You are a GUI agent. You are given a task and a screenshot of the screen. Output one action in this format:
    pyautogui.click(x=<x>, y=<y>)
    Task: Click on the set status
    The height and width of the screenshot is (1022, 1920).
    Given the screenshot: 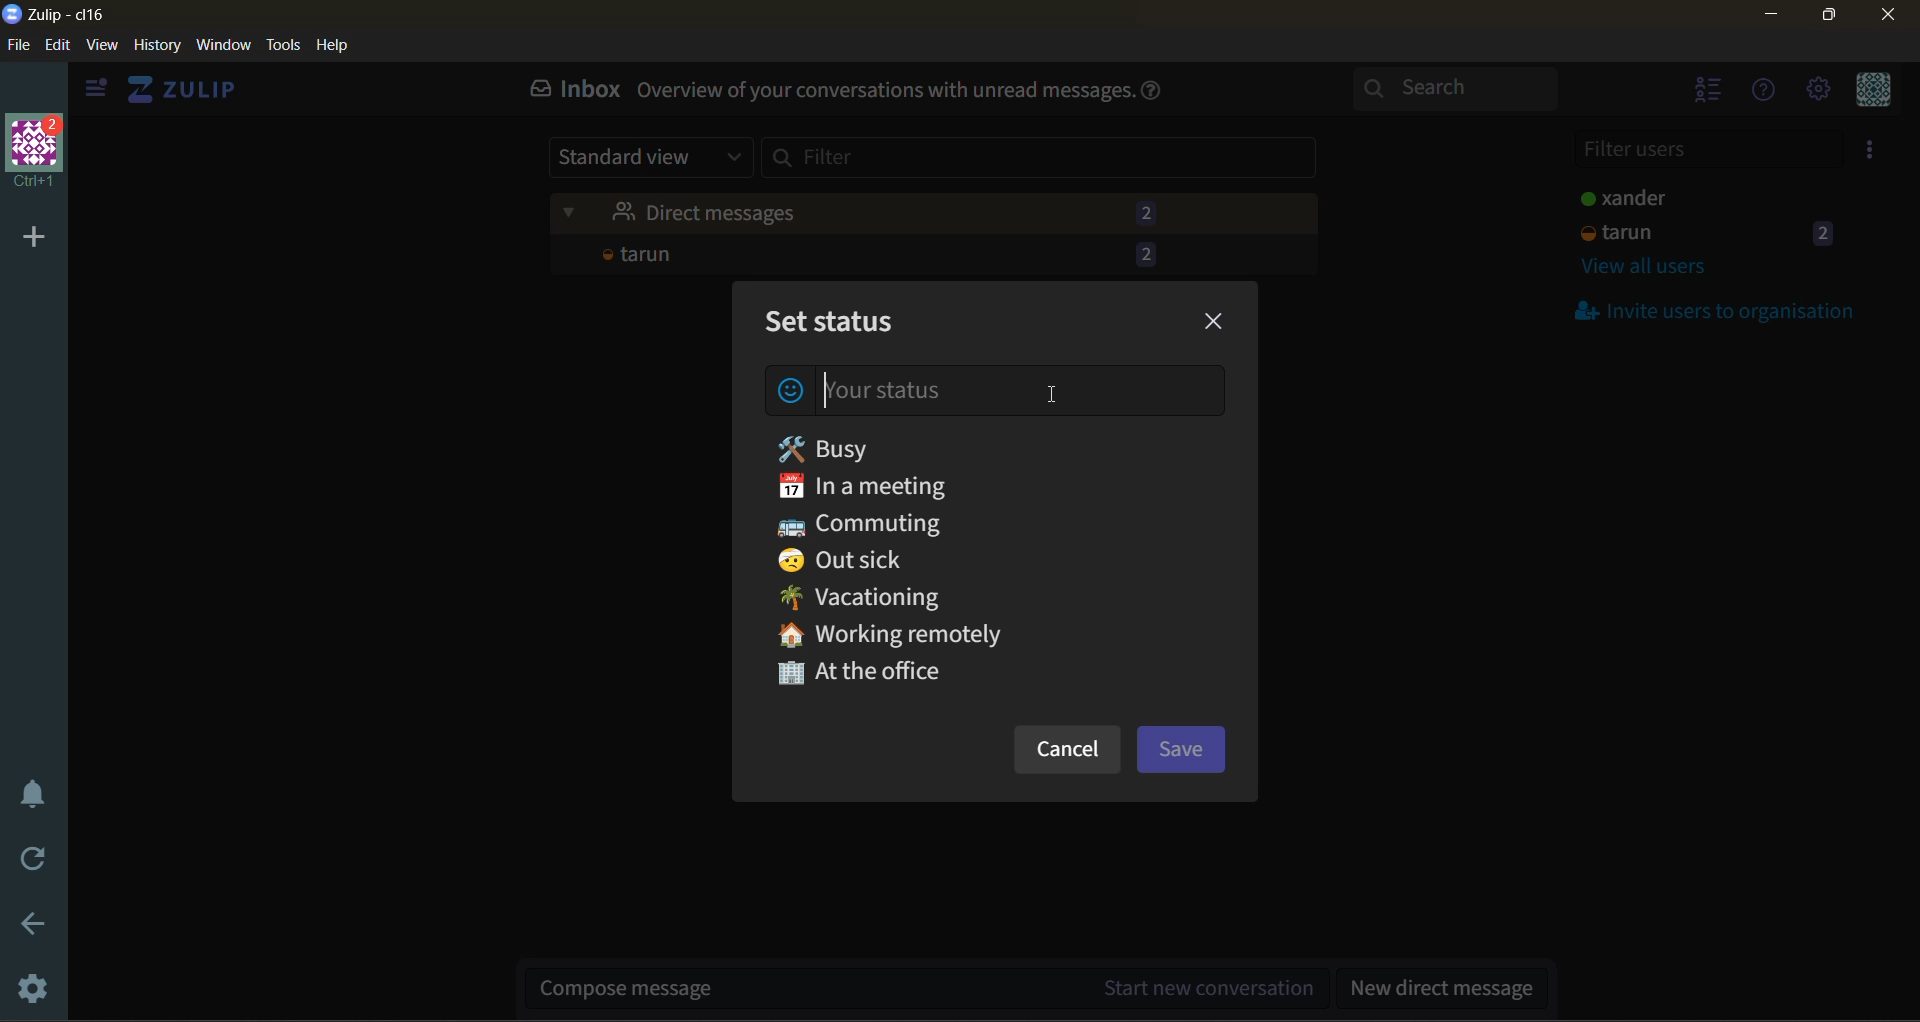 What is the action you would take?
    pyautogui.click(x=833, y=323)
    